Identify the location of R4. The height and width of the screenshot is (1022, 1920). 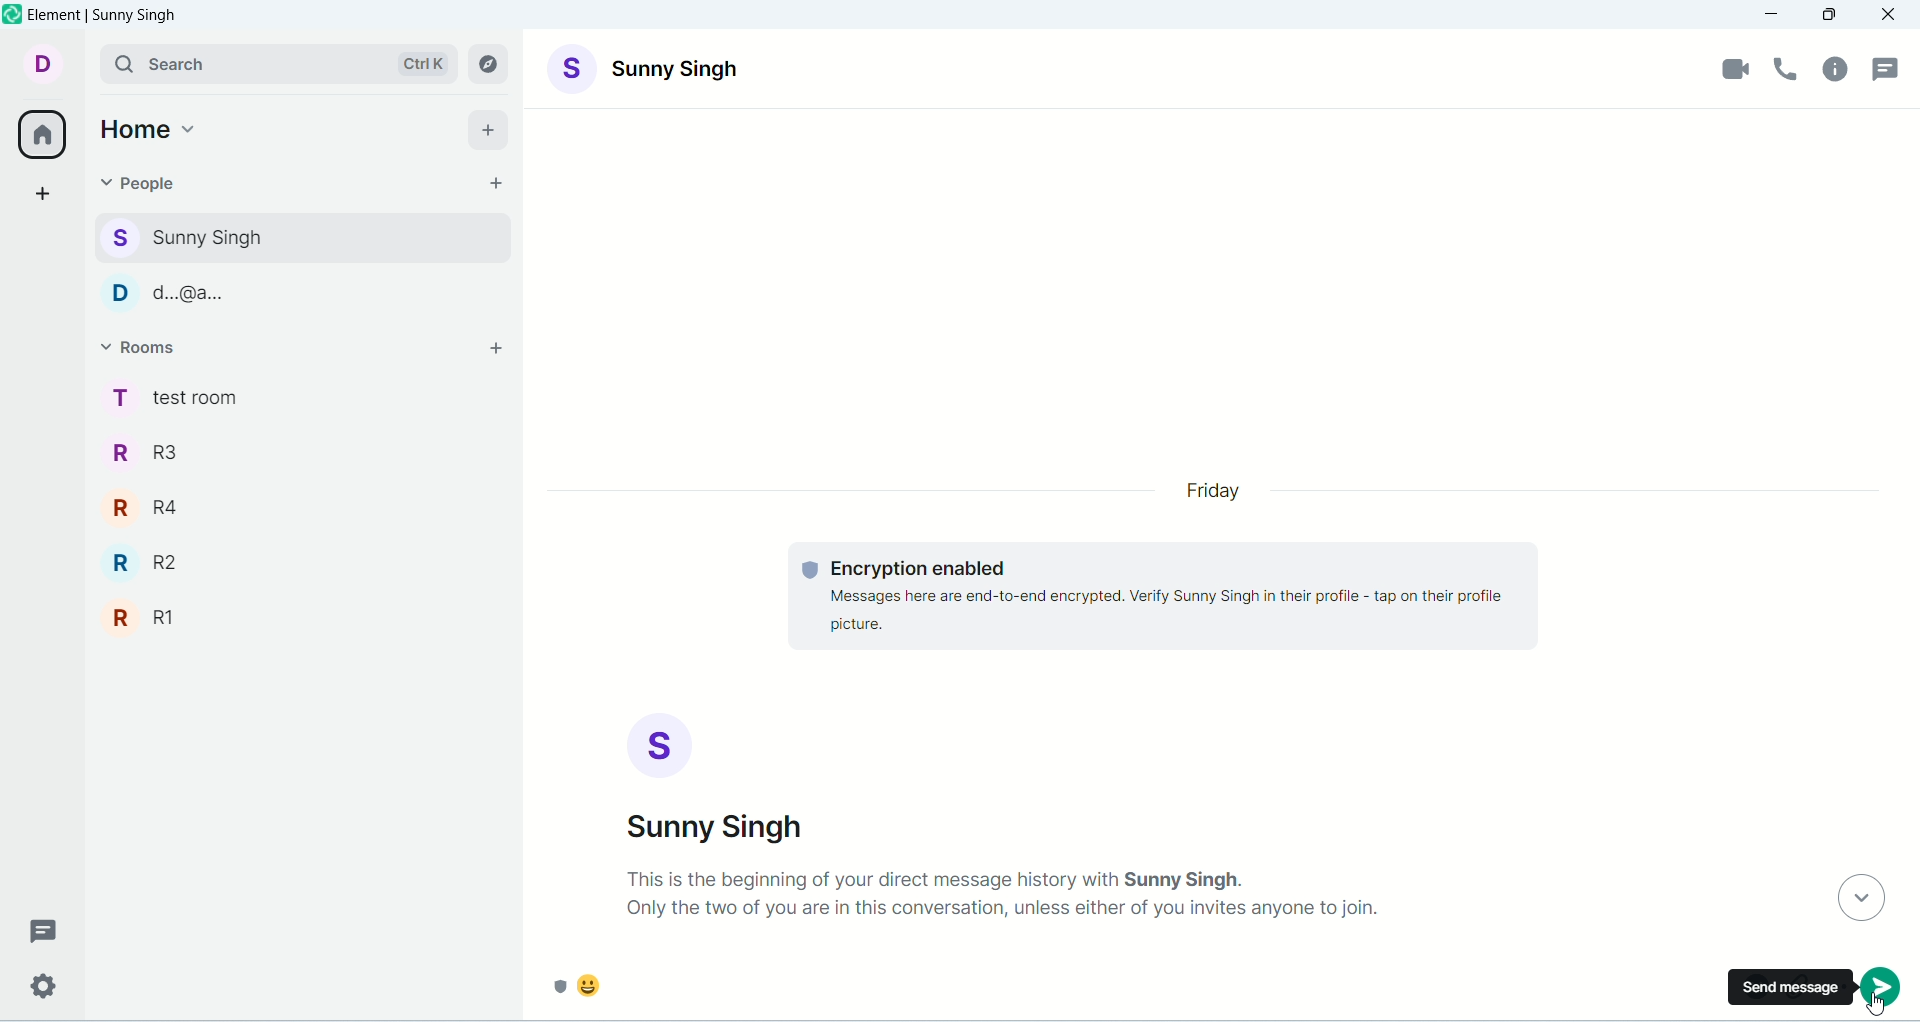
(304, 500).